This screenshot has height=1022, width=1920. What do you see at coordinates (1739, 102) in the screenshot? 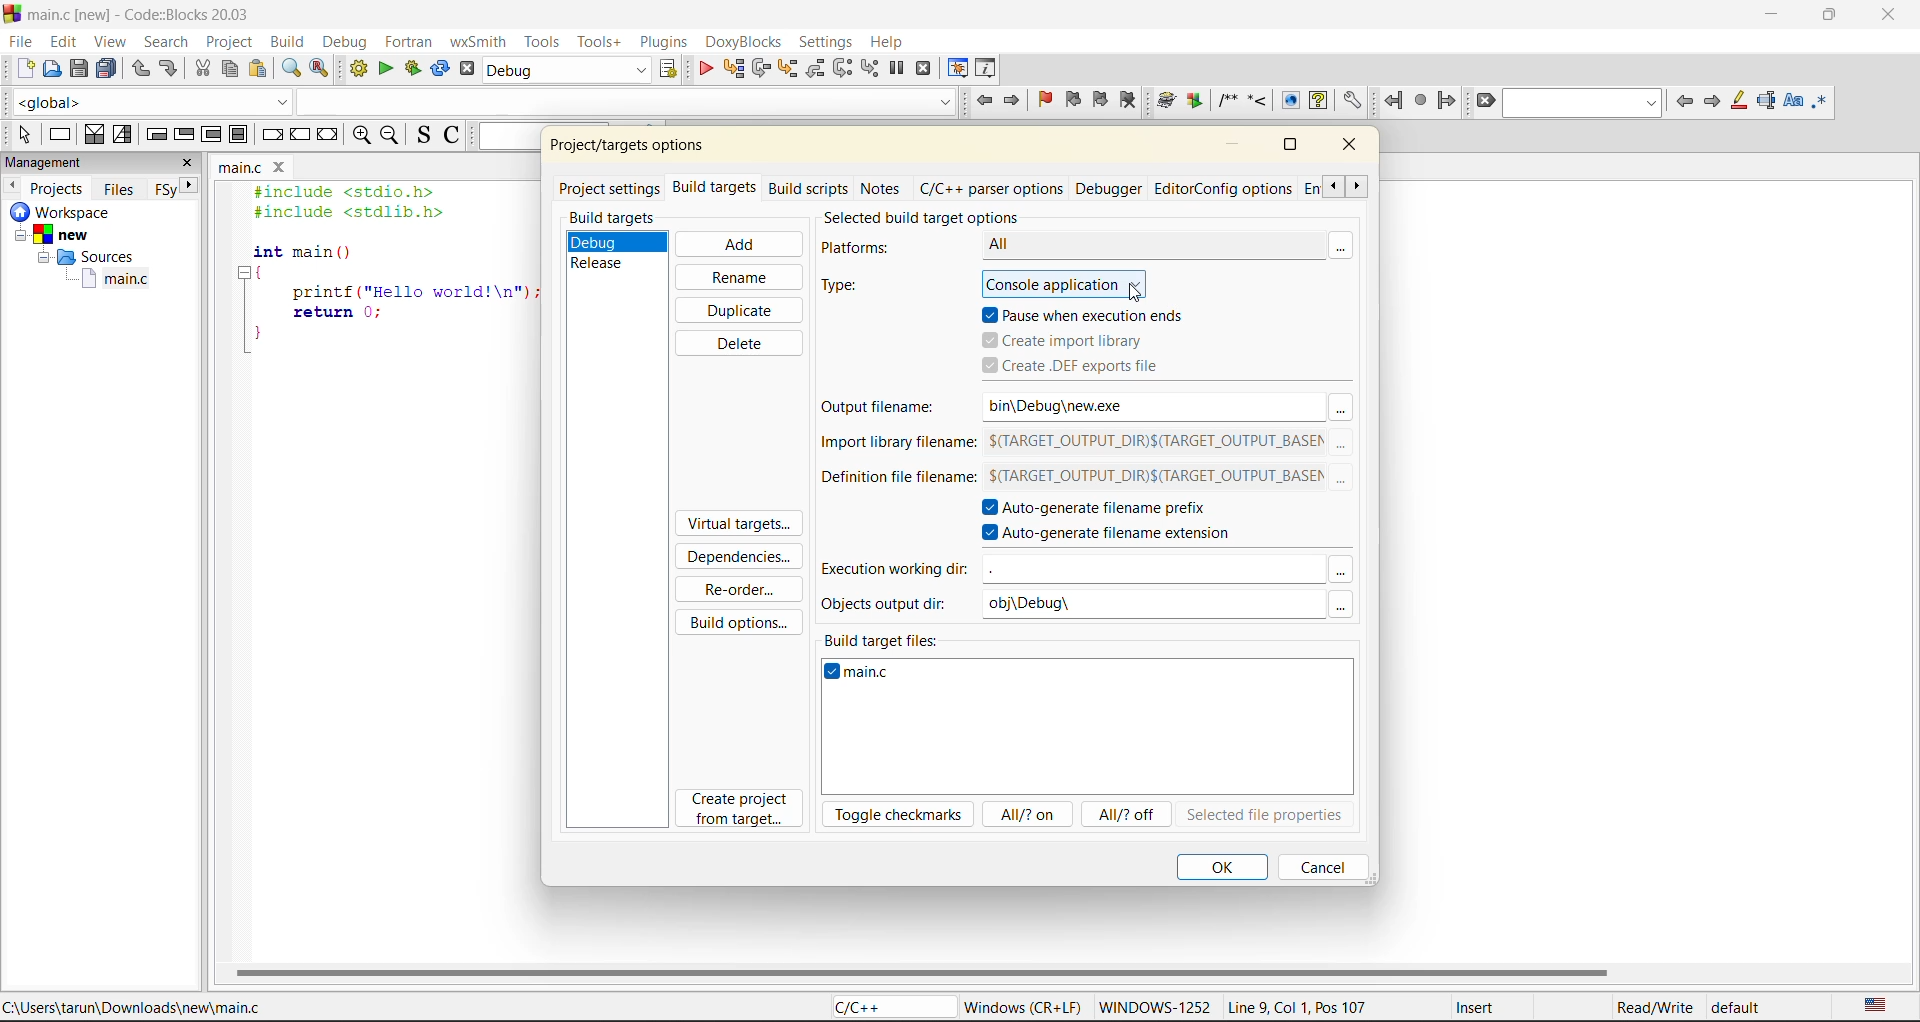
I see `highlight` at bounding box center [1739, 102].